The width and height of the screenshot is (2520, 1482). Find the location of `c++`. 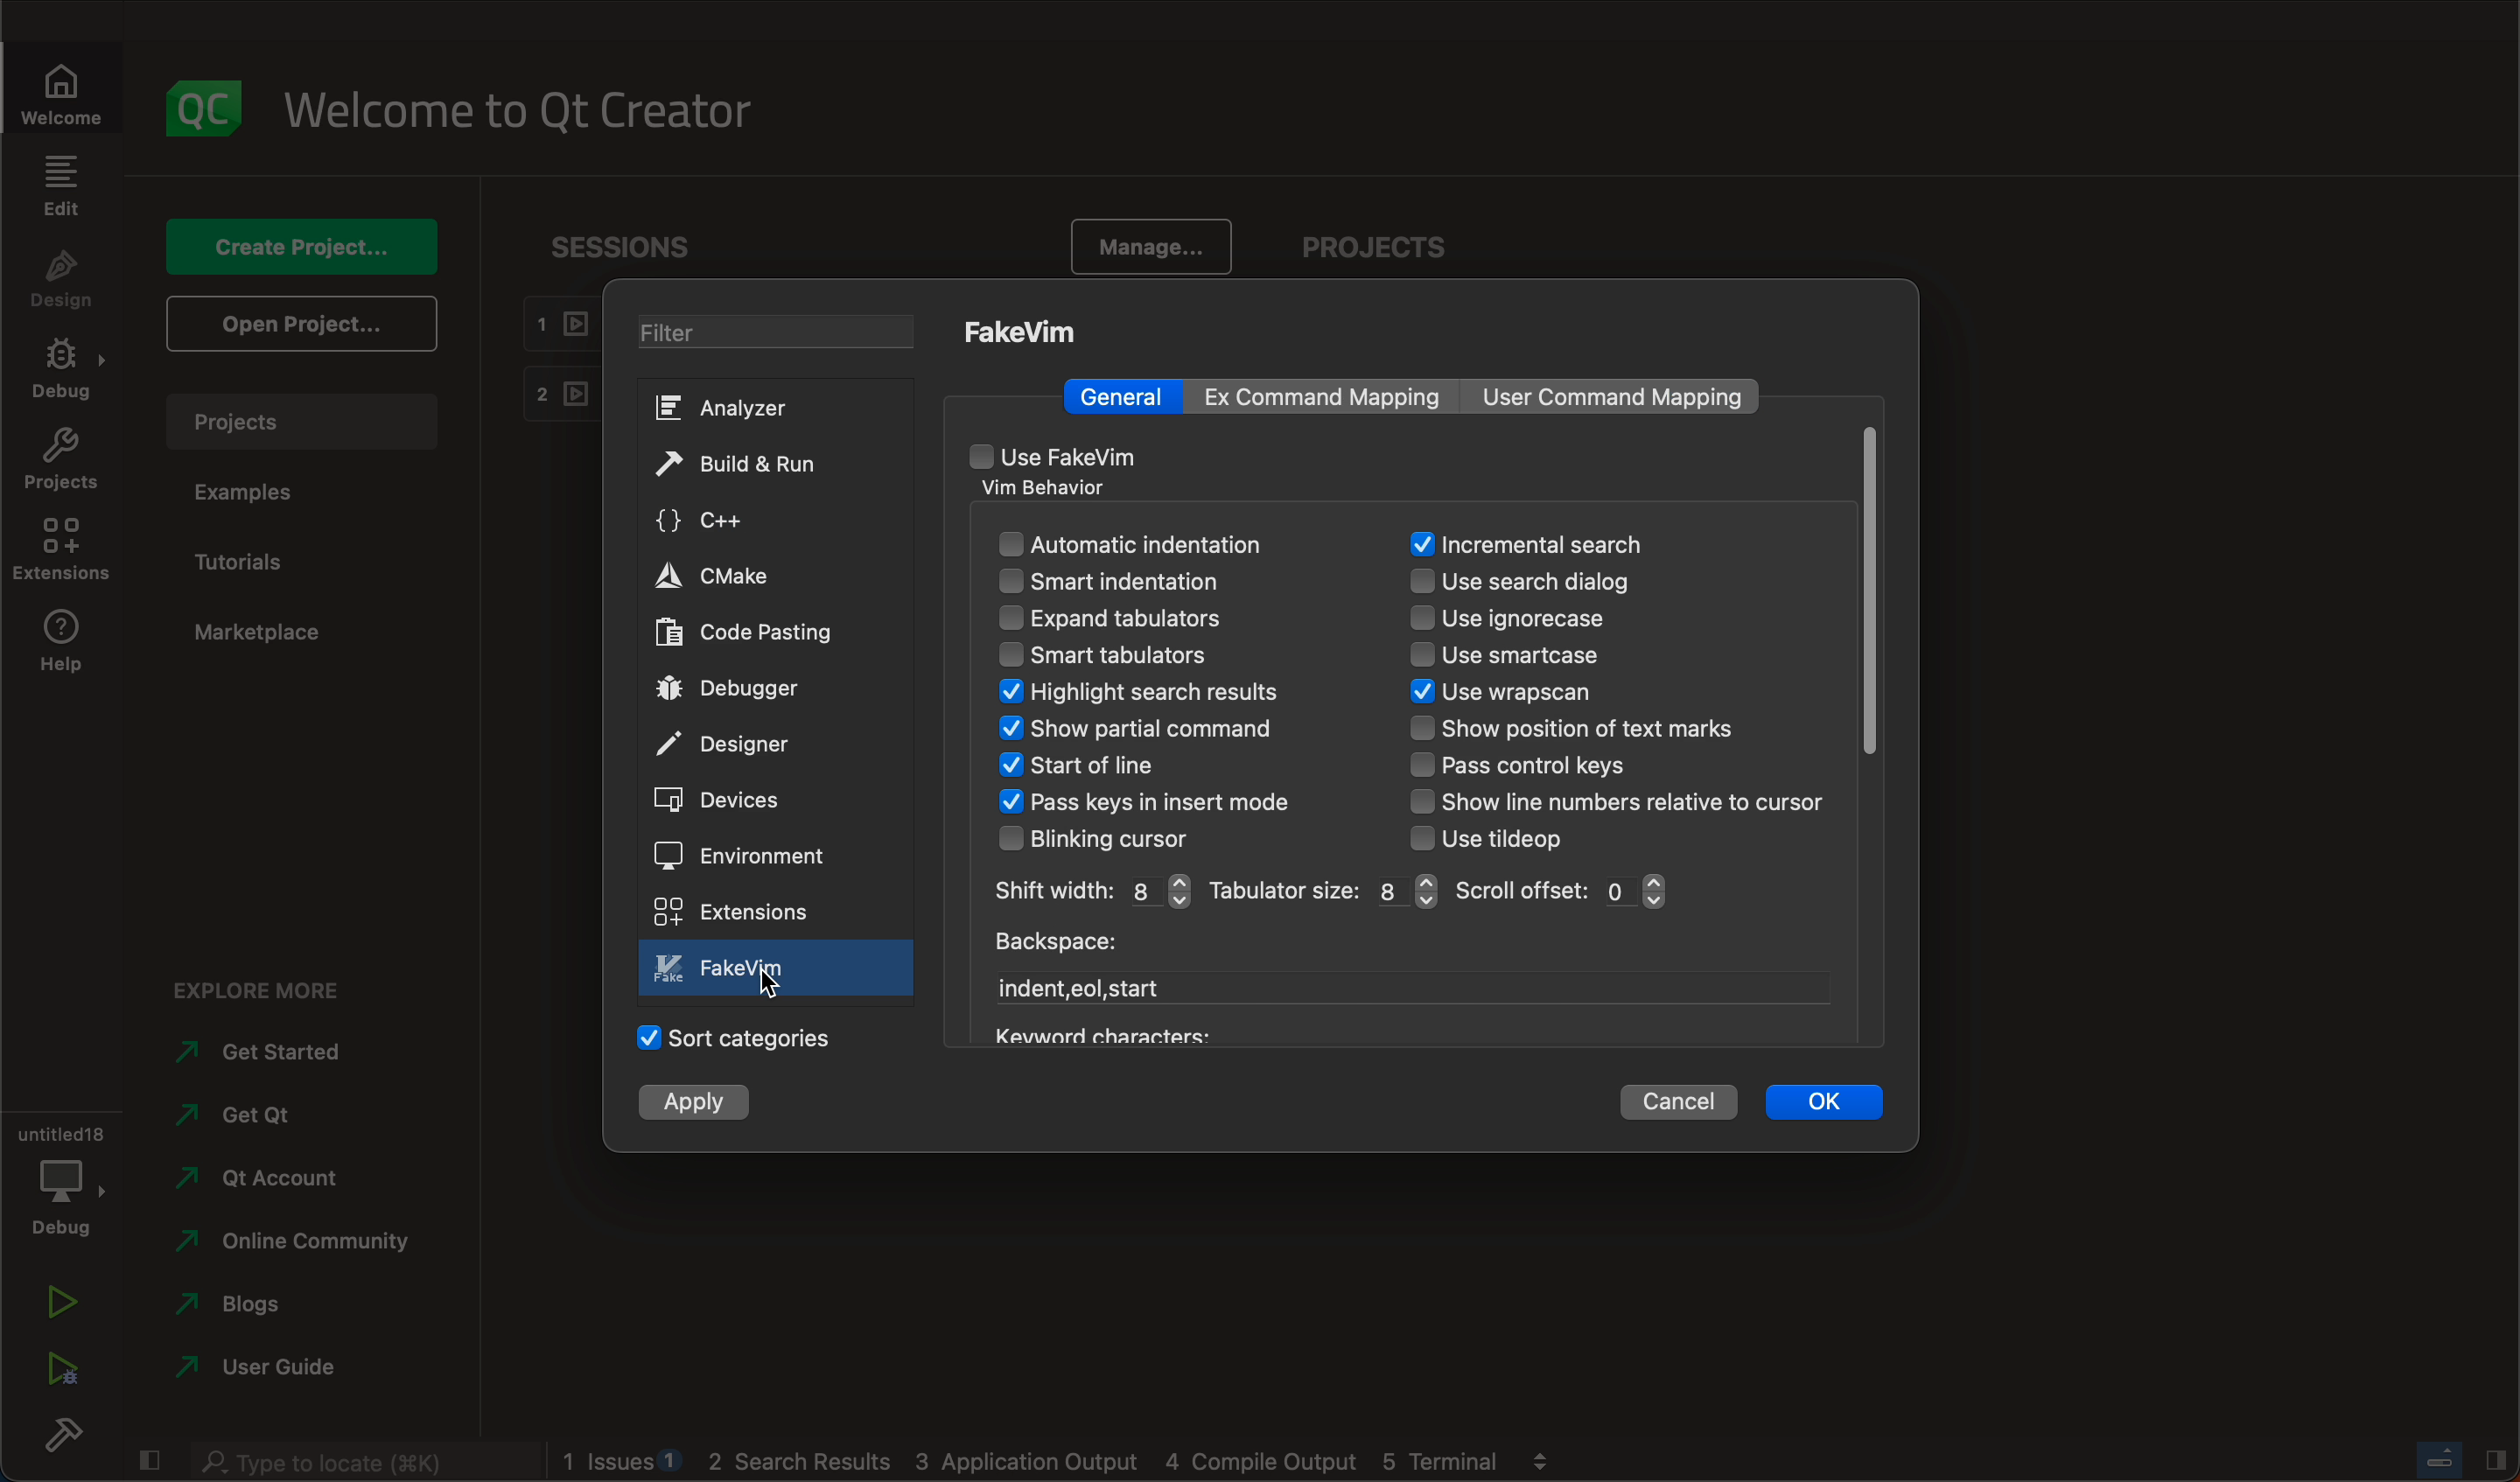

c++ is located at coordinates (752, 521).